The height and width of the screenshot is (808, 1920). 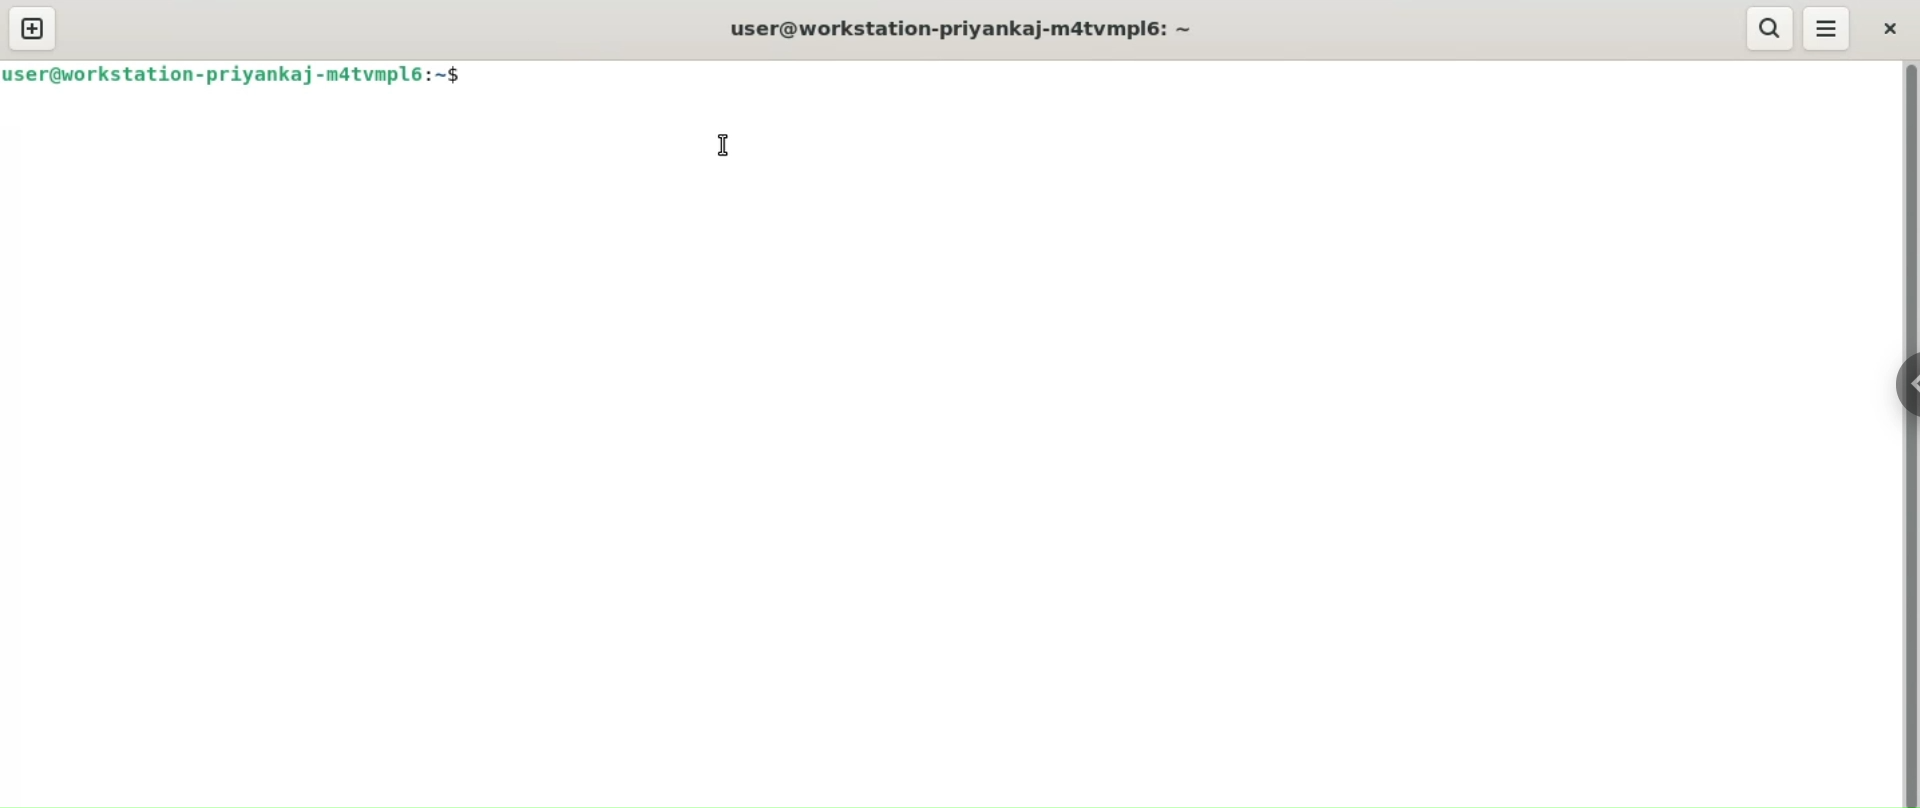 I want to click on command input , so click(x=1180, y=74).